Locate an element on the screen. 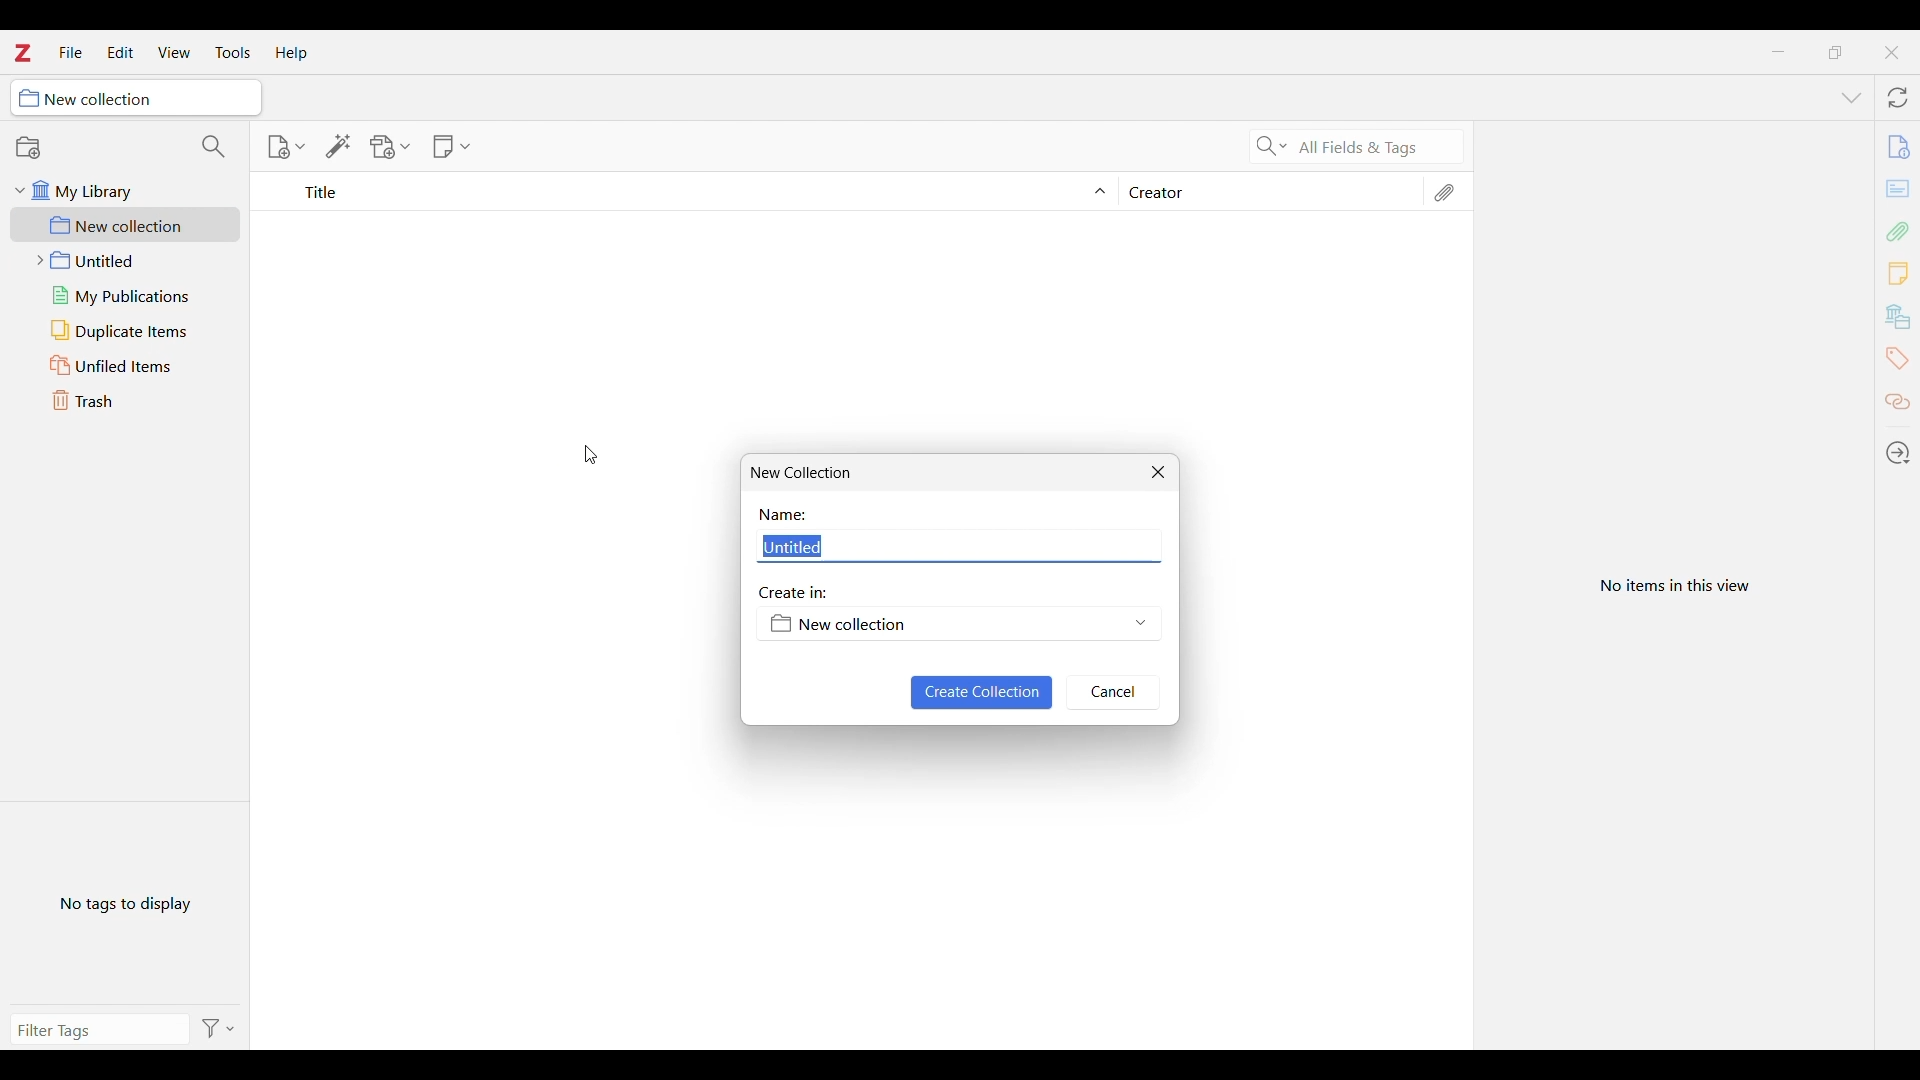 This screenshot has width=1920, height=1080. Untitled folder is located at coordinates (127, 260).